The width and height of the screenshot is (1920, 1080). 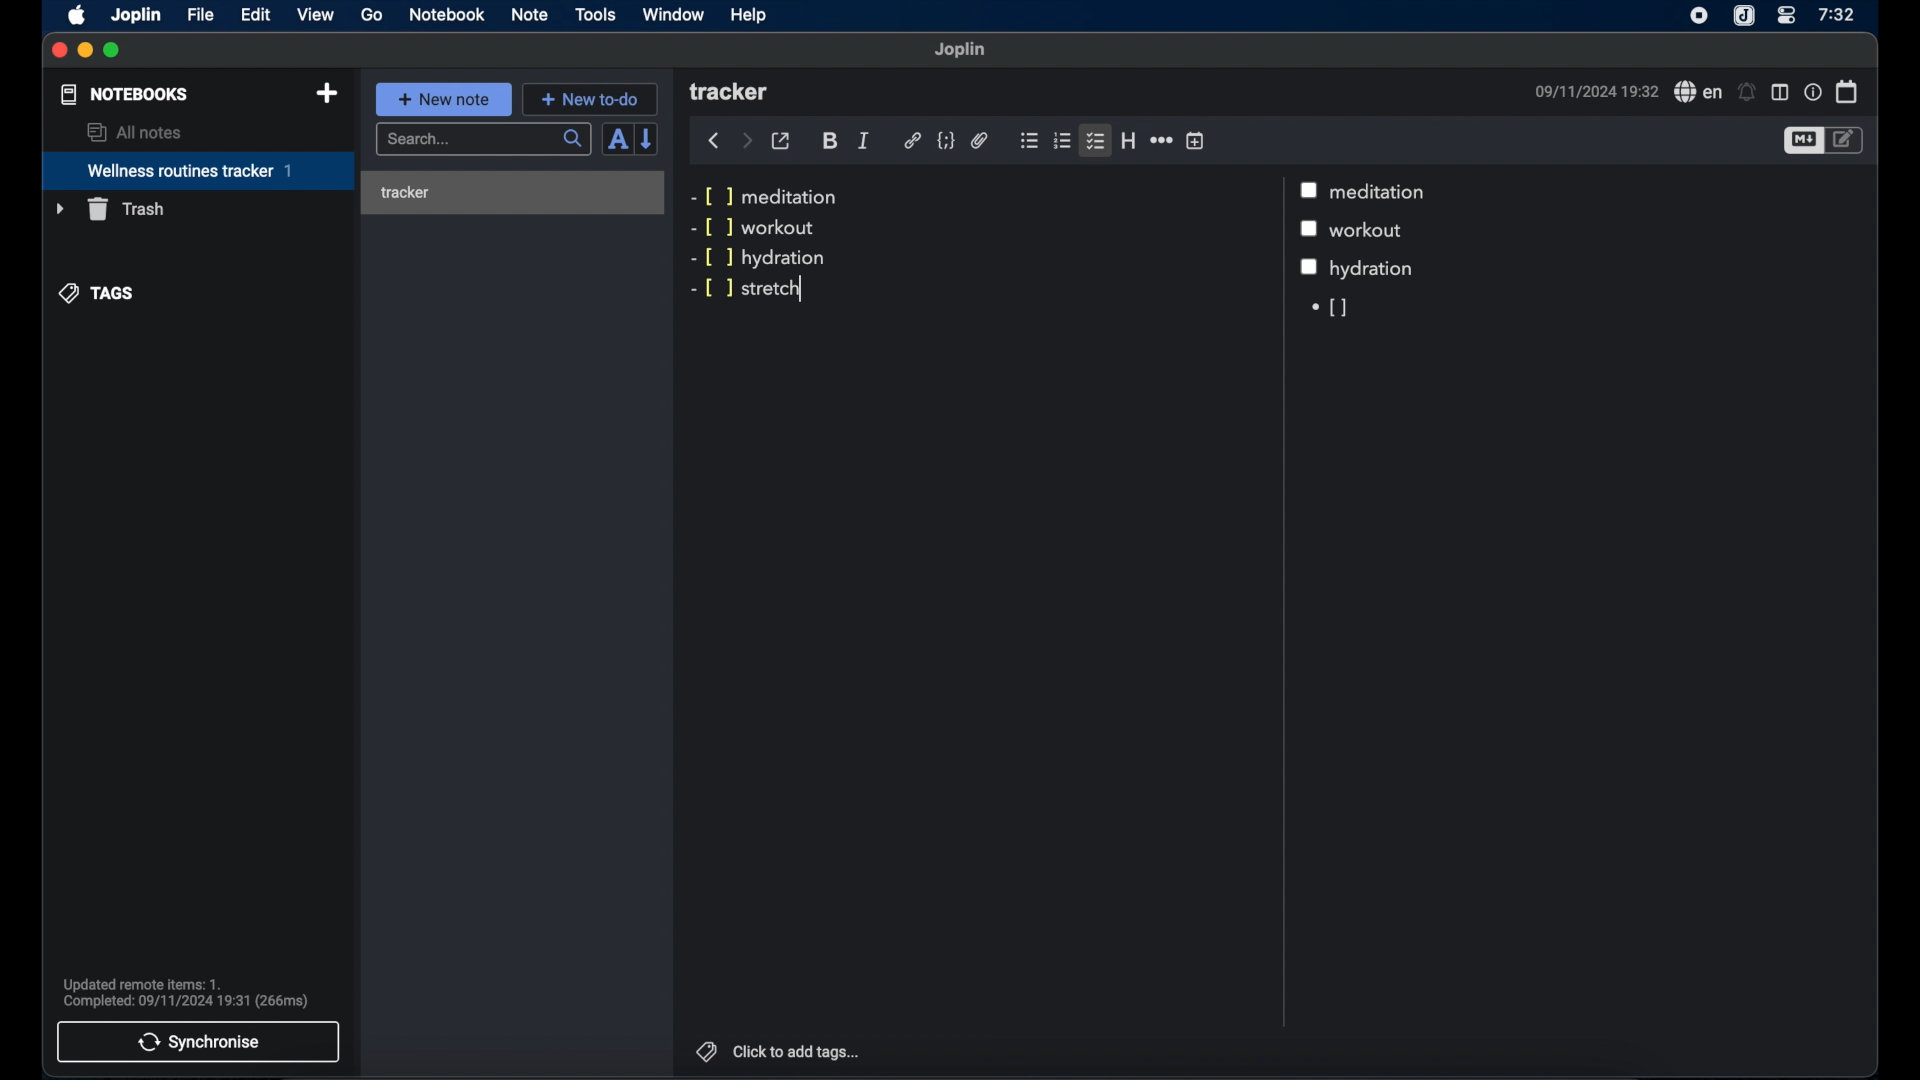 What do you see at coordinates (1160, 140) in the screenshot?
I see `horizontal rule` at bounding box center [1160, 140].